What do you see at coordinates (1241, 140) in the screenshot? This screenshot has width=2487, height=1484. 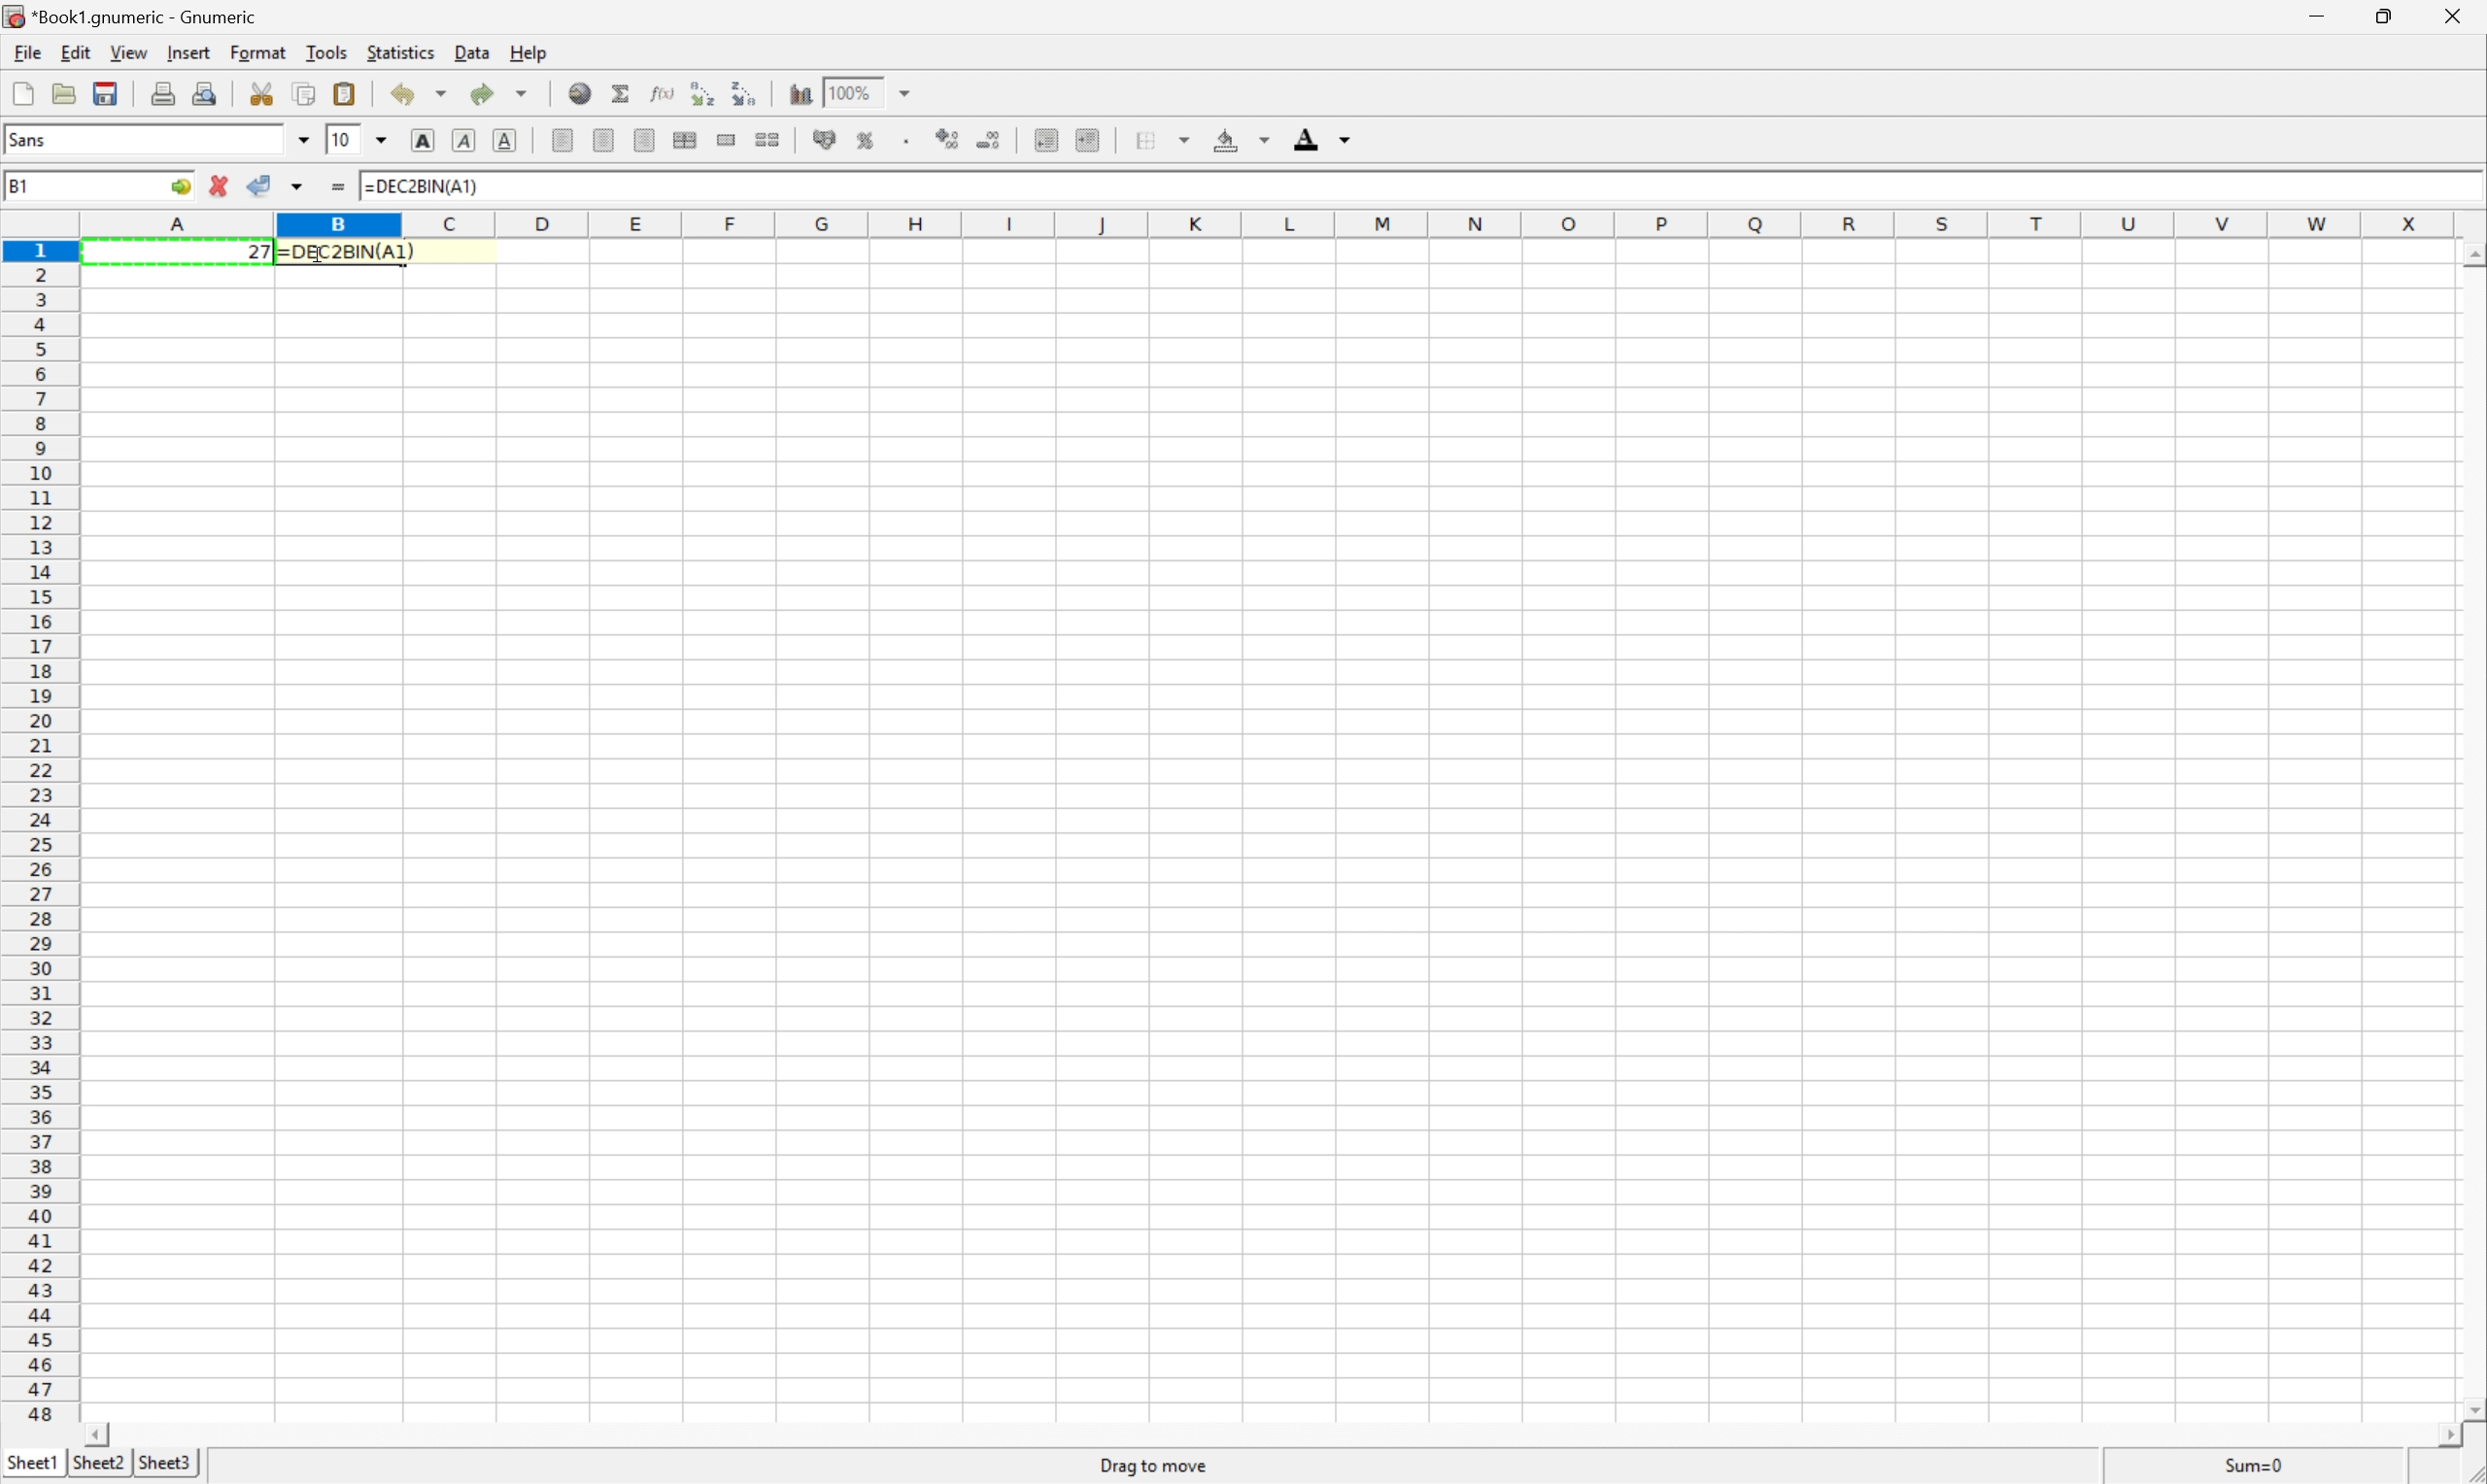 I see `Background` at bounding box center [1241, 140].